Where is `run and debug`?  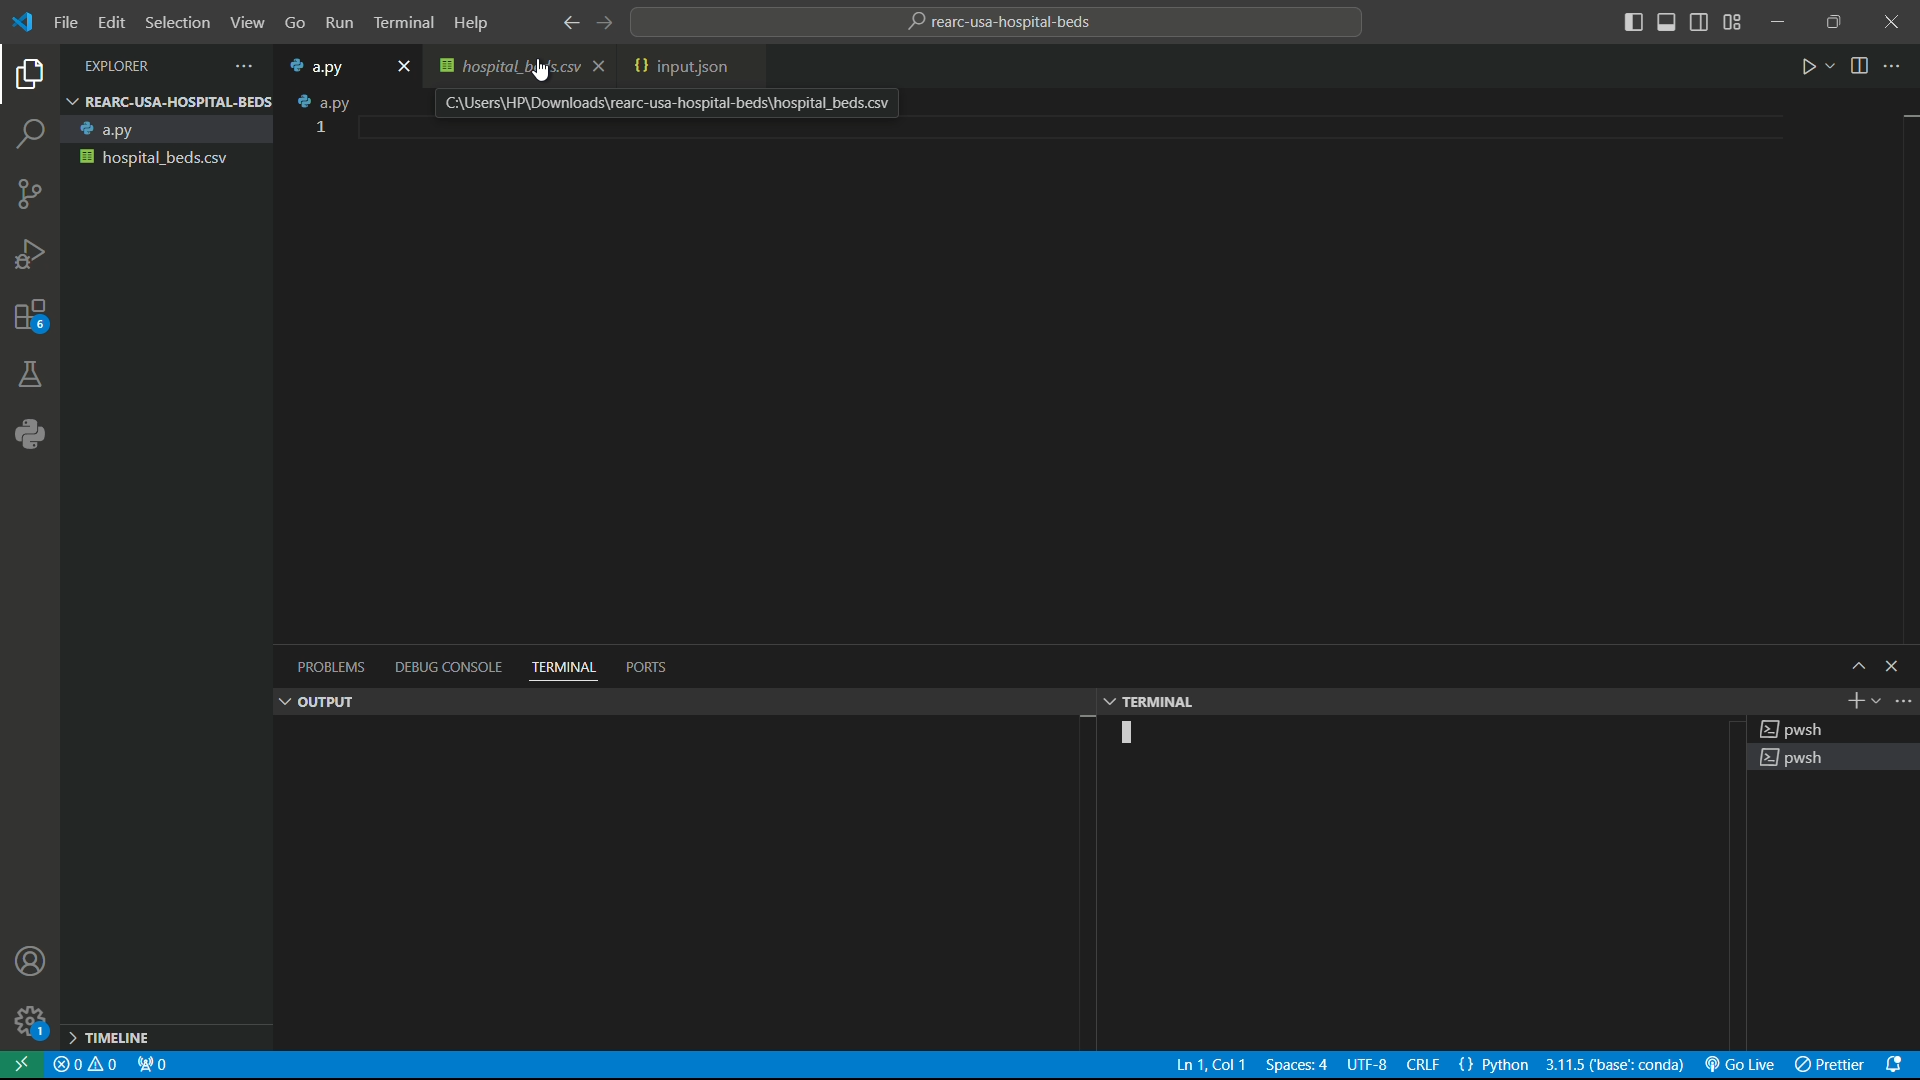 run and debug is located at coordinates (30, 250).